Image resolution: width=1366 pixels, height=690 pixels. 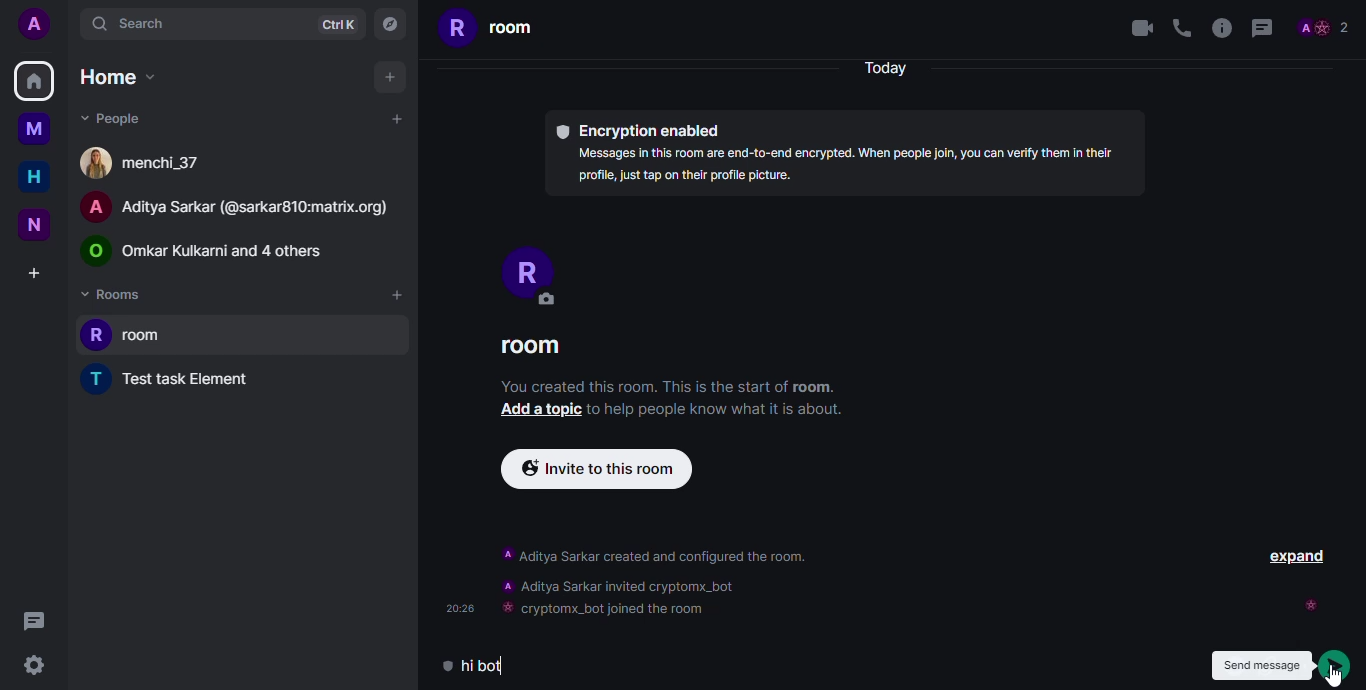 I want to click on send message, so click(x=1265, y=665).